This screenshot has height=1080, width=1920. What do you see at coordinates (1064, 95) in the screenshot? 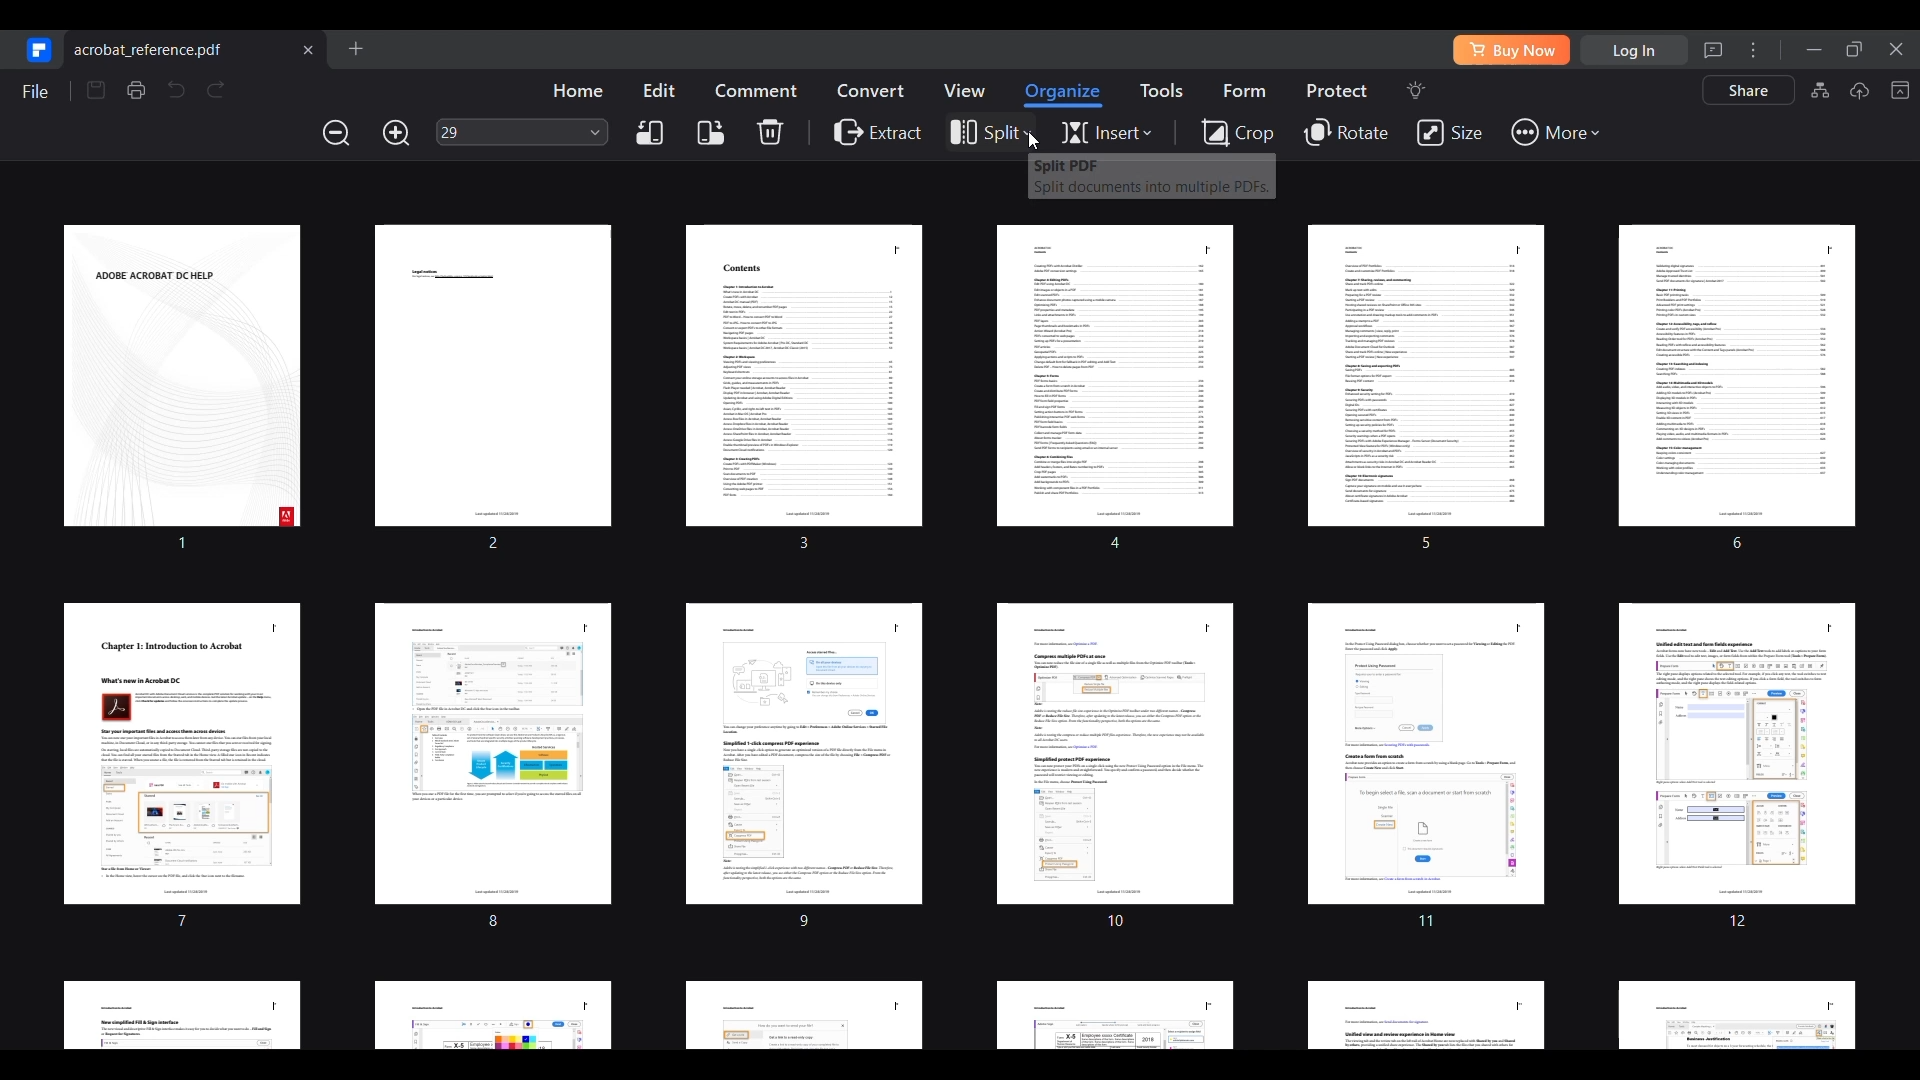
I see `Organize highlighted/Current menu` at bounding box center [1064, 95].